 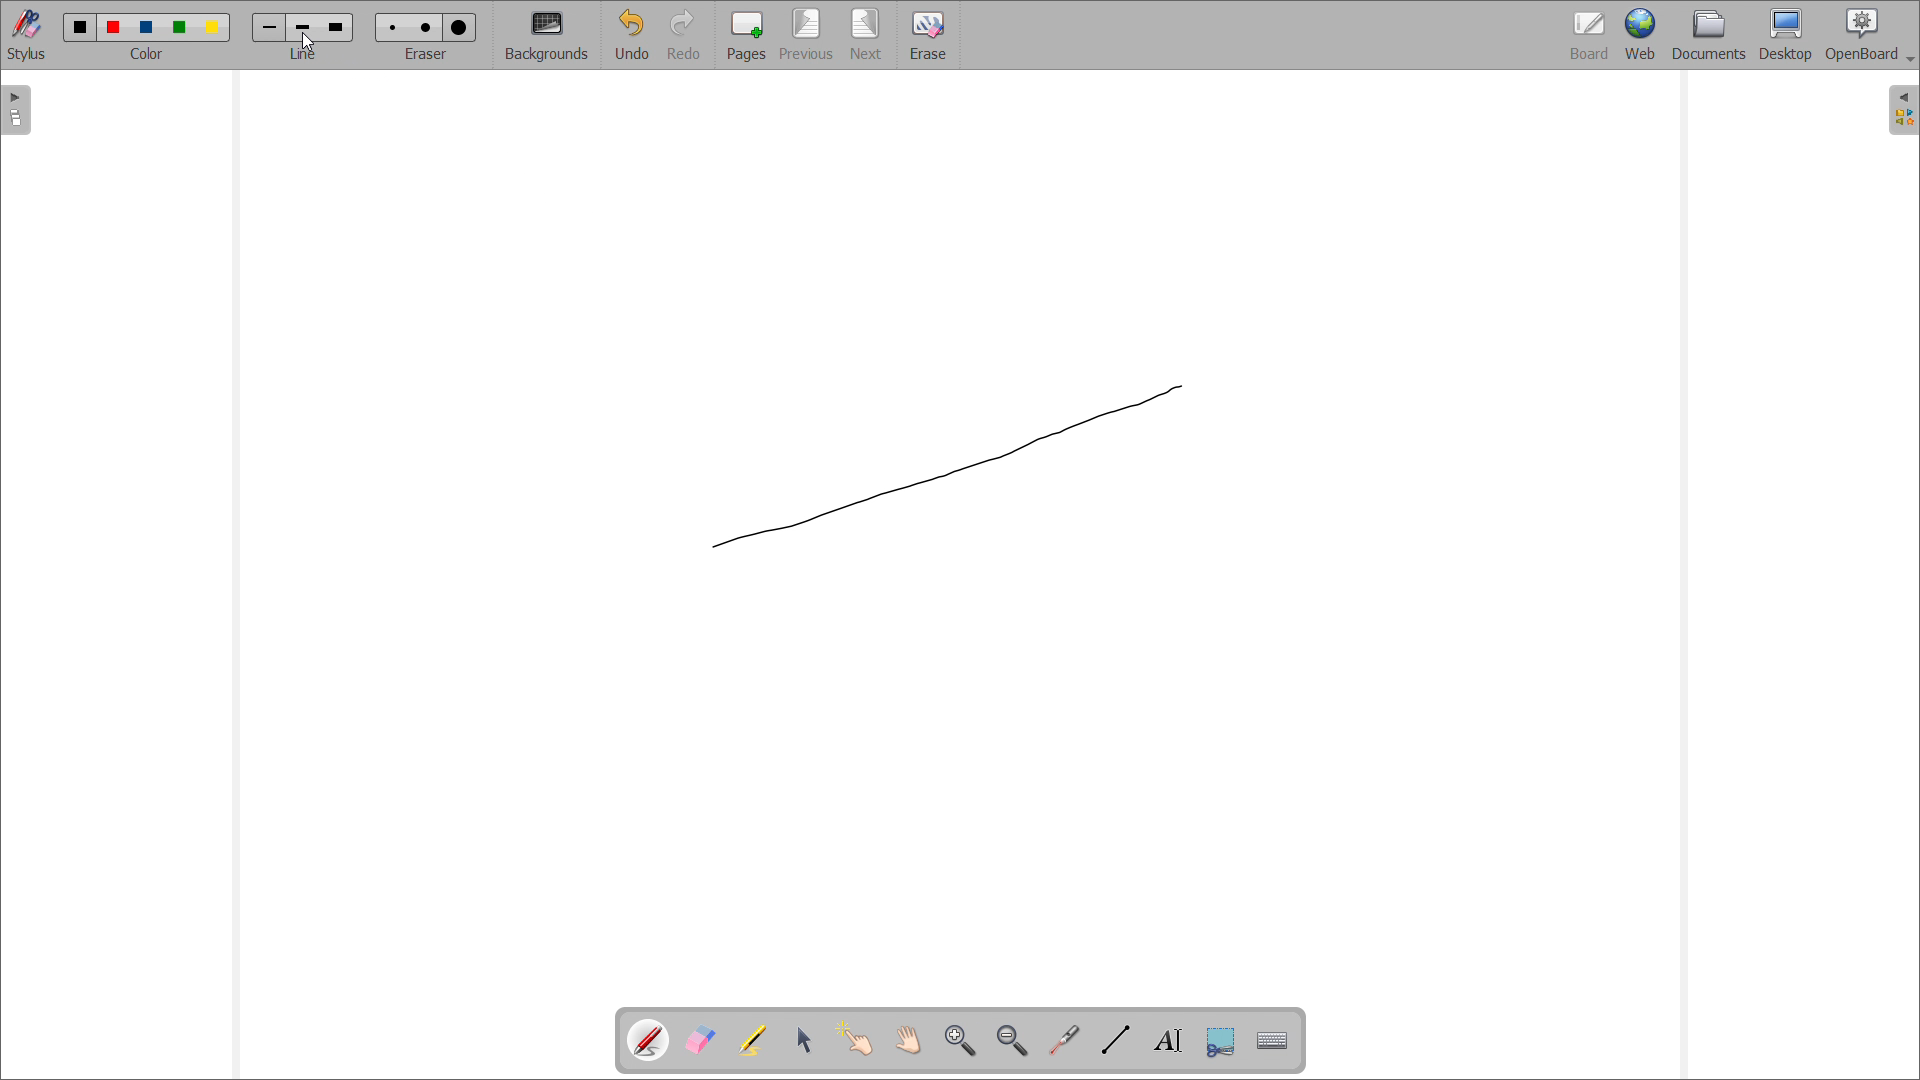 I want to click on line drawn, so click(x=951, y=465).